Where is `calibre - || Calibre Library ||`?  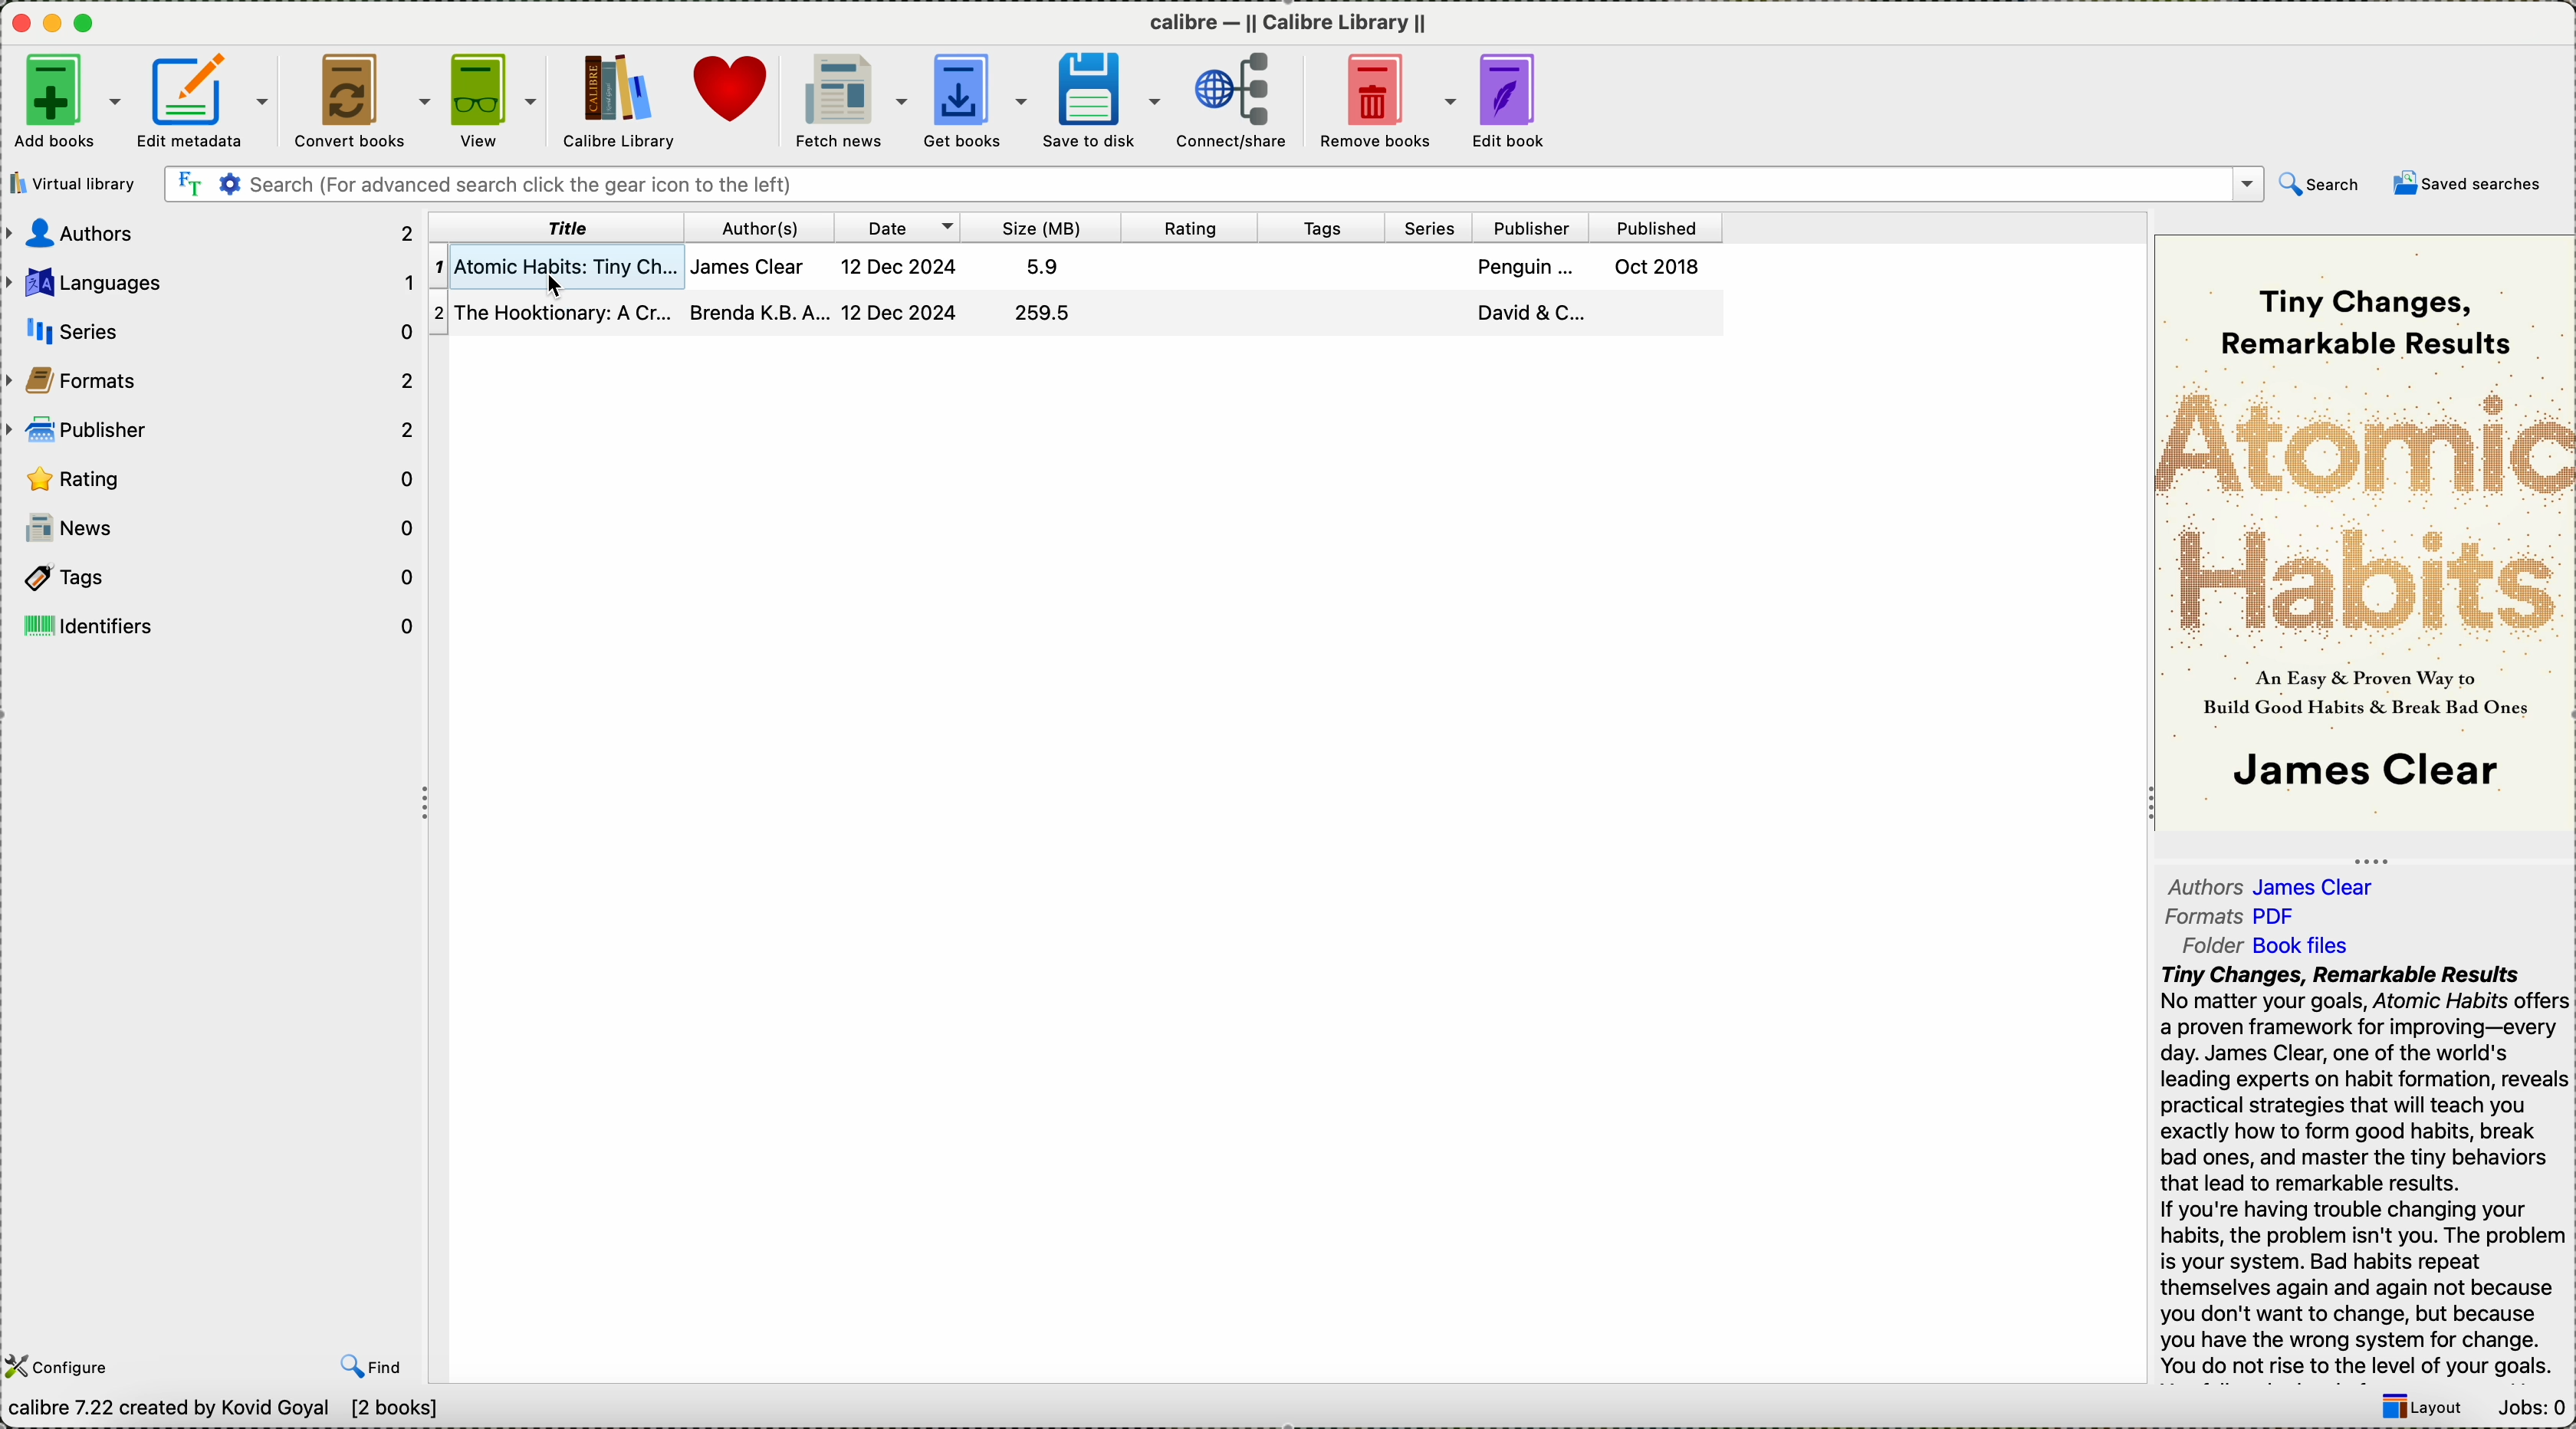 calibre - || Calibre Library || is located at coordinates (1289, 19).